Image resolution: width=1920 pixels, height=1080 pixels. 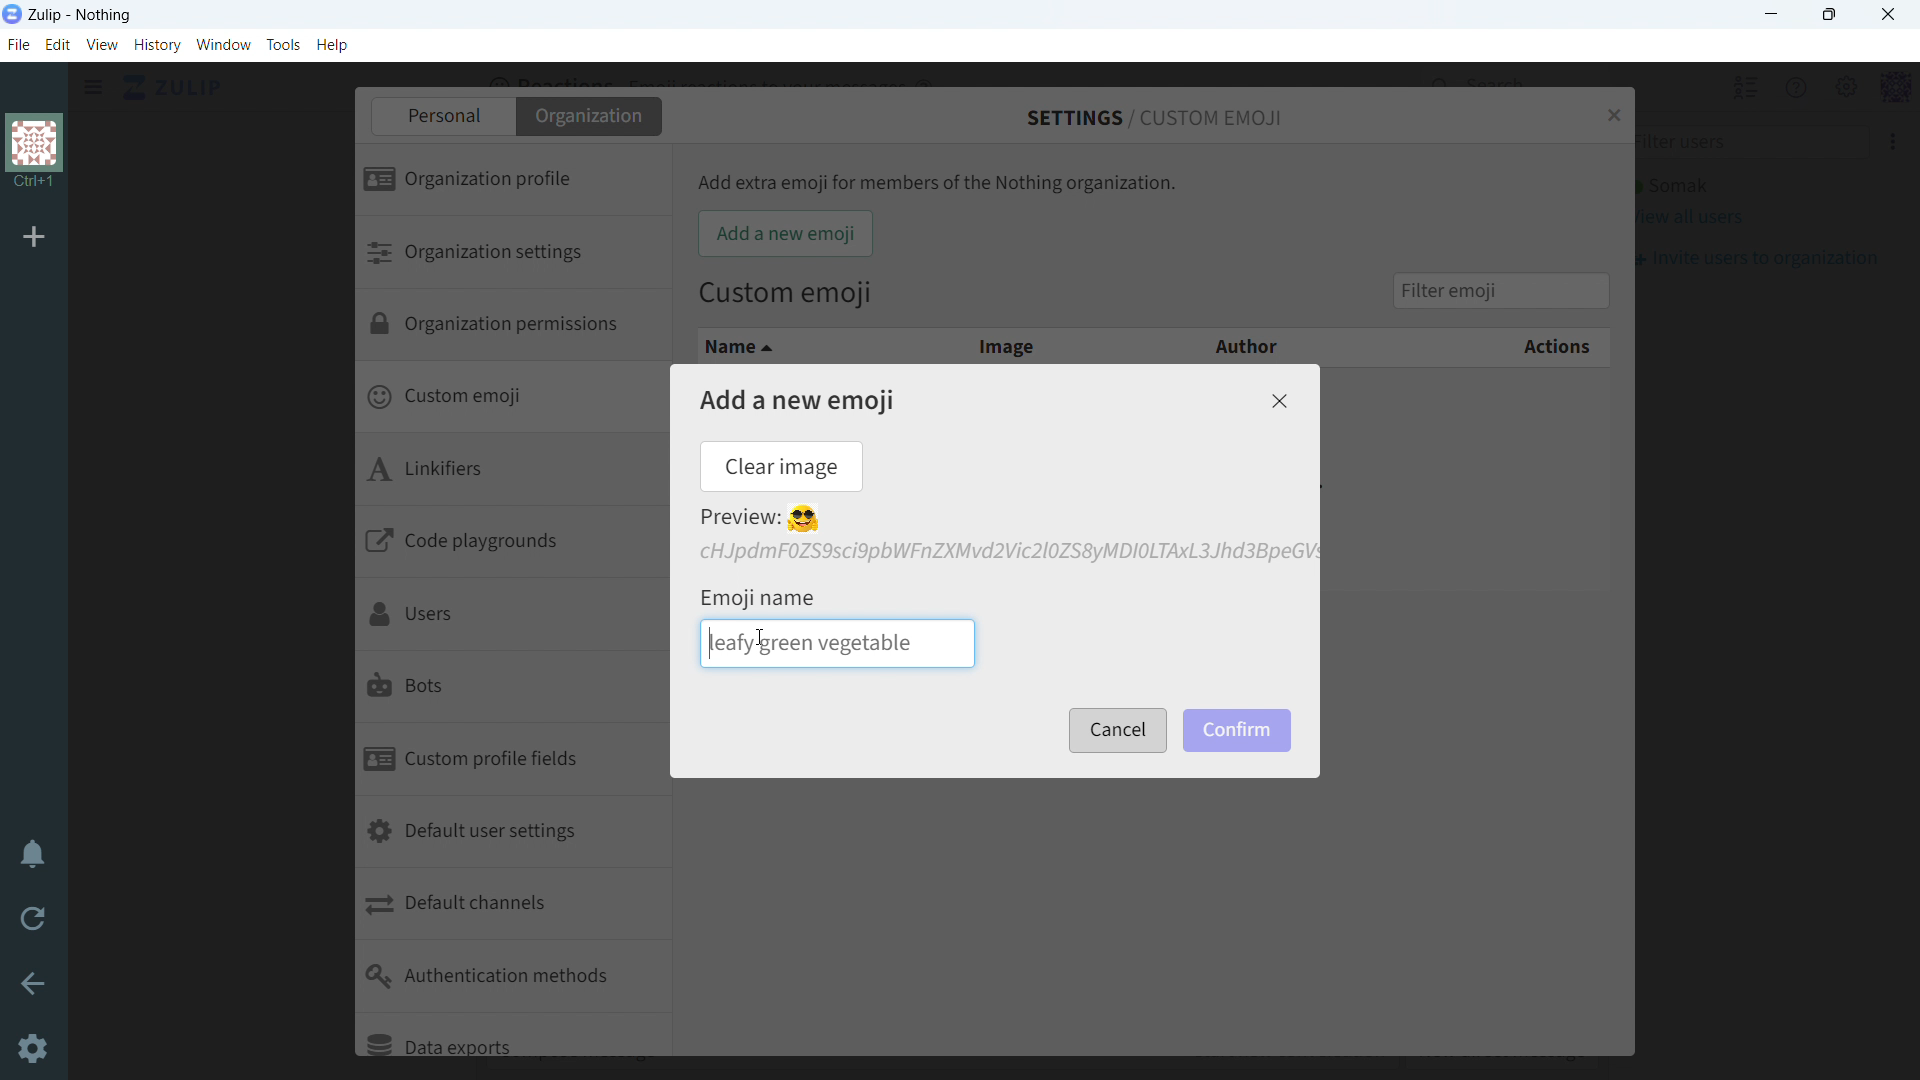 I want to click on organization profile, so click(x=512, y=181).